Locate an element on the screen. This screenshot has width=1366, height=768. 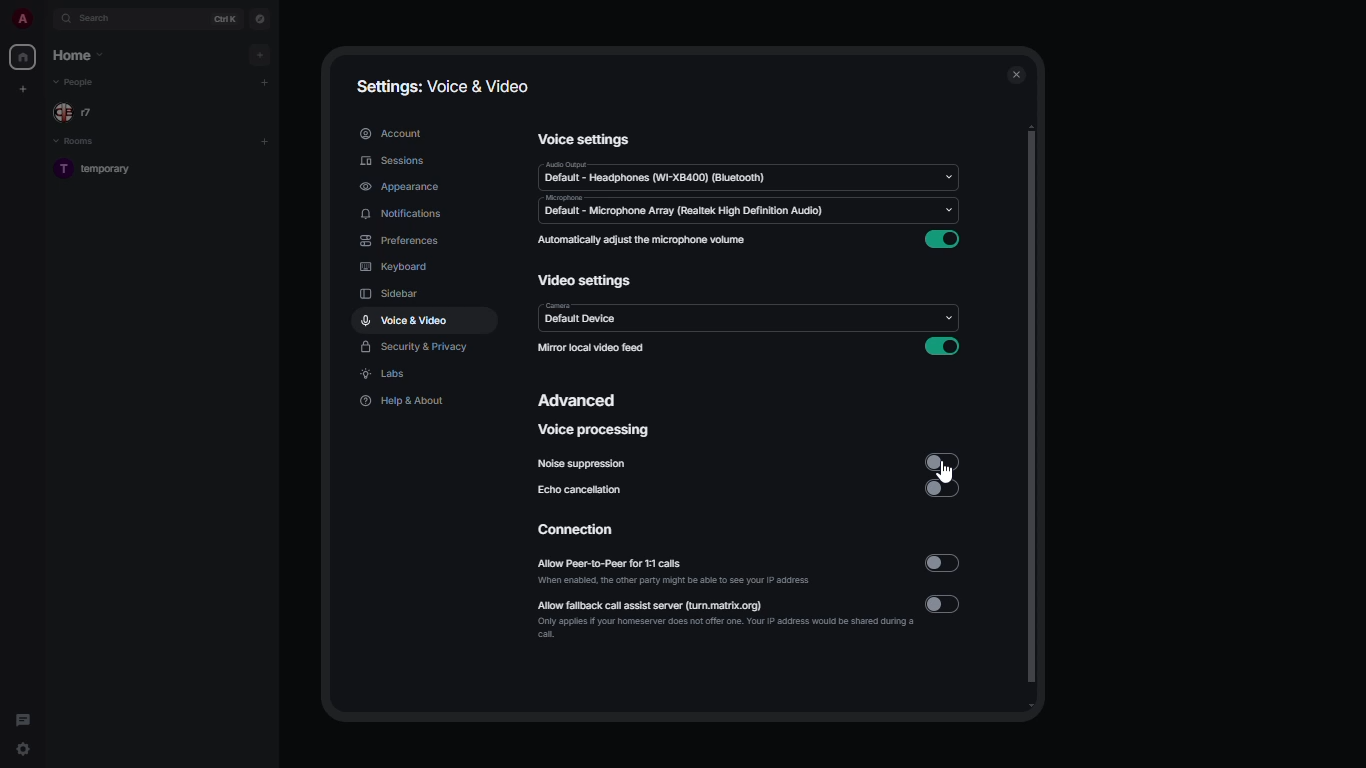
allow peer-to-peer for 1:1 calls is located at coordinates (673, 571).